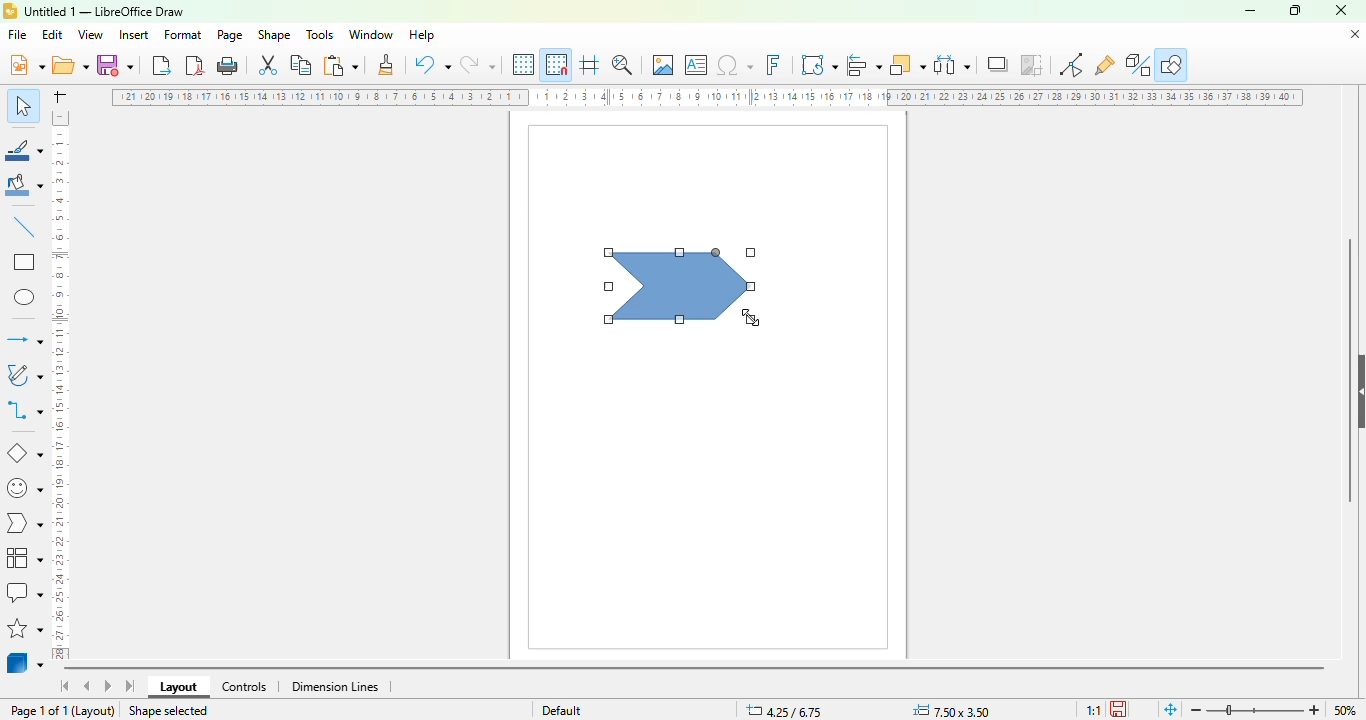  I want to click on shape selected, so click(169, 710).